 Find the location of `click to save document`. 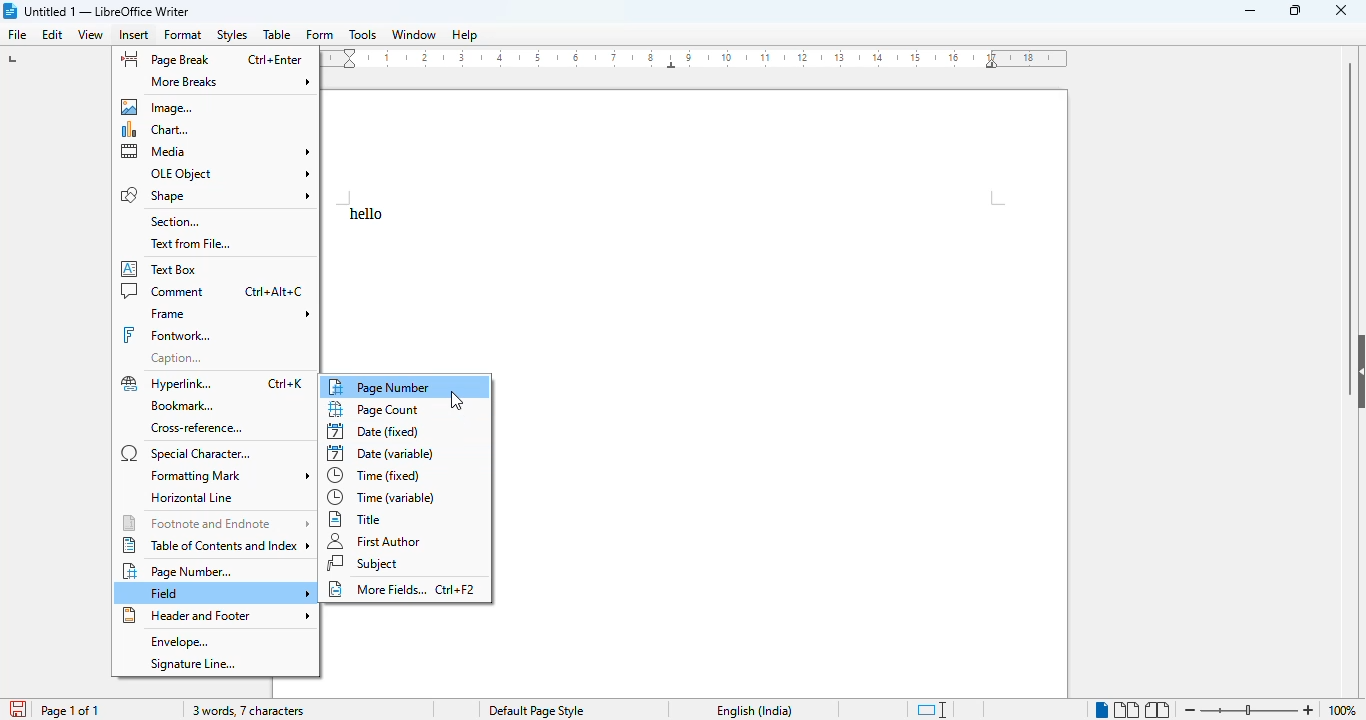

click to save document is located at coordinates (18, 709).